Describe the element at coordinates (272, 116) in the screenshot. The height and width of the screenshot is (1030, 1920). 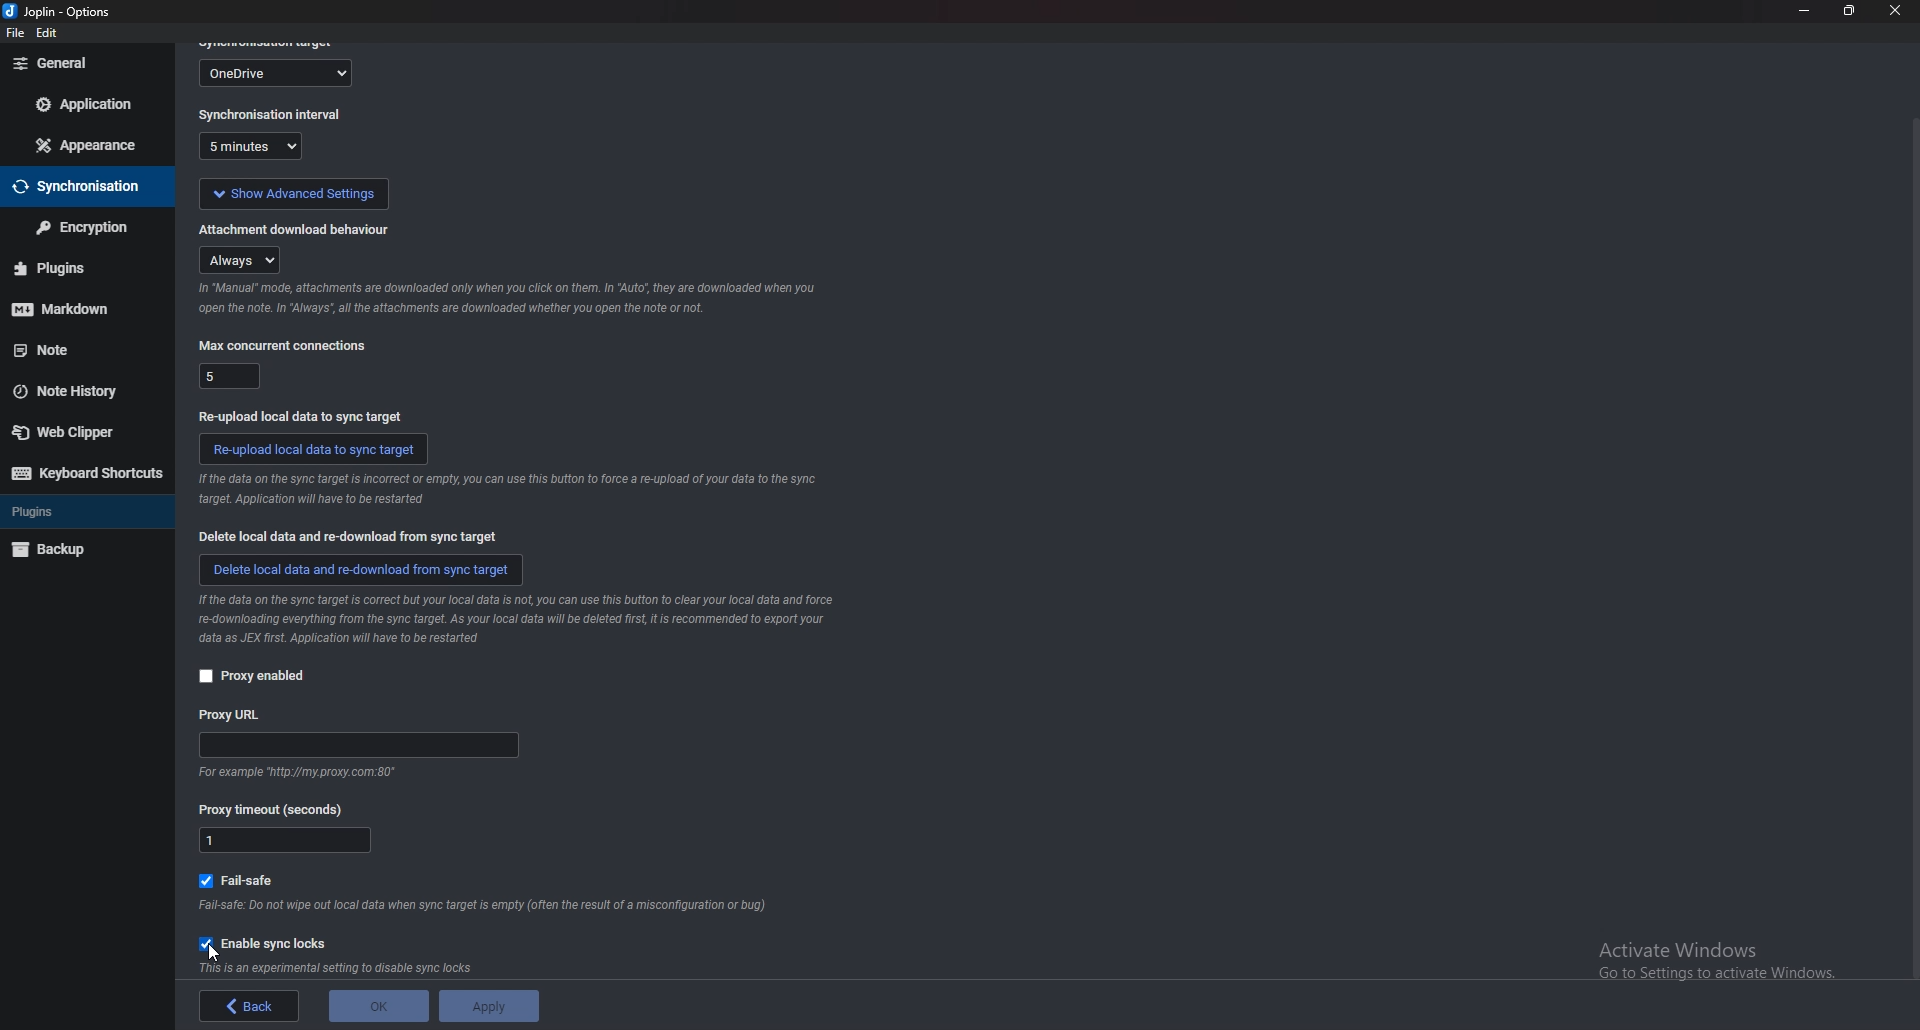
I see `sync interval` at that location.